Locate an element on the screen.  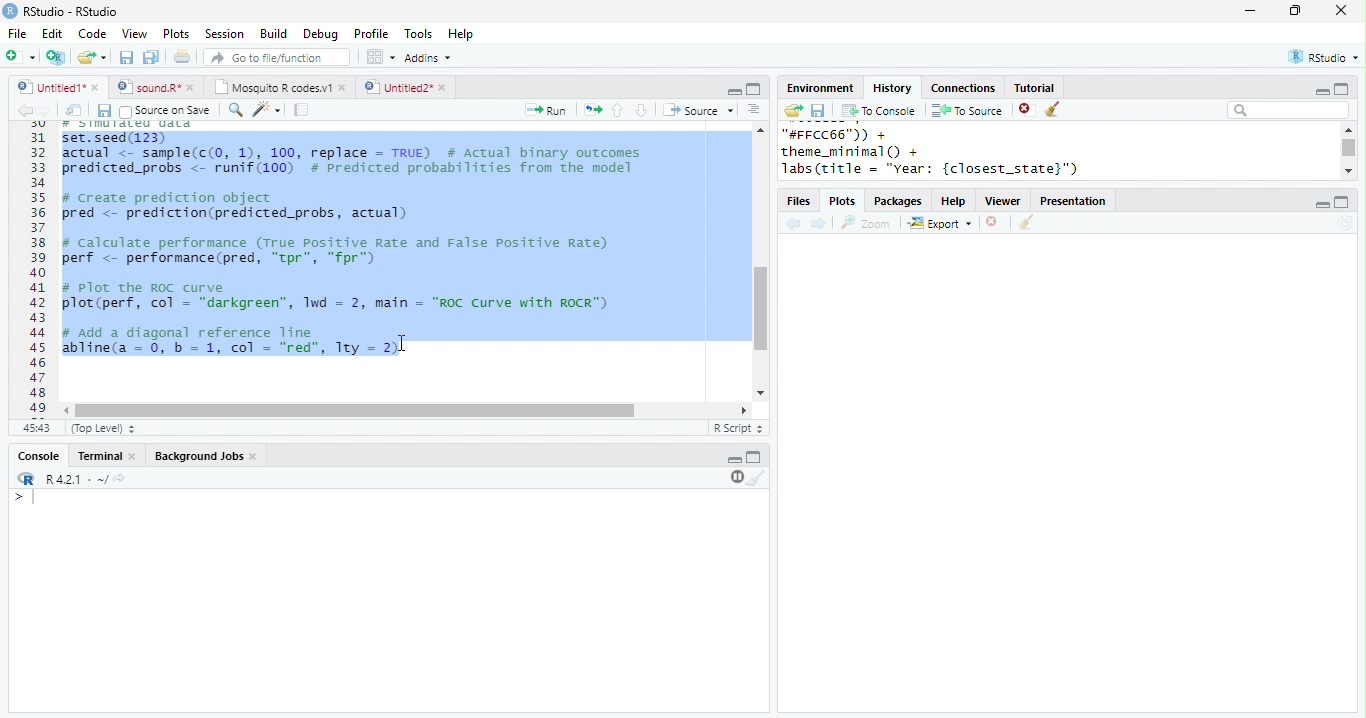
RStudio-RStudio is located at coordinates (75, 12).